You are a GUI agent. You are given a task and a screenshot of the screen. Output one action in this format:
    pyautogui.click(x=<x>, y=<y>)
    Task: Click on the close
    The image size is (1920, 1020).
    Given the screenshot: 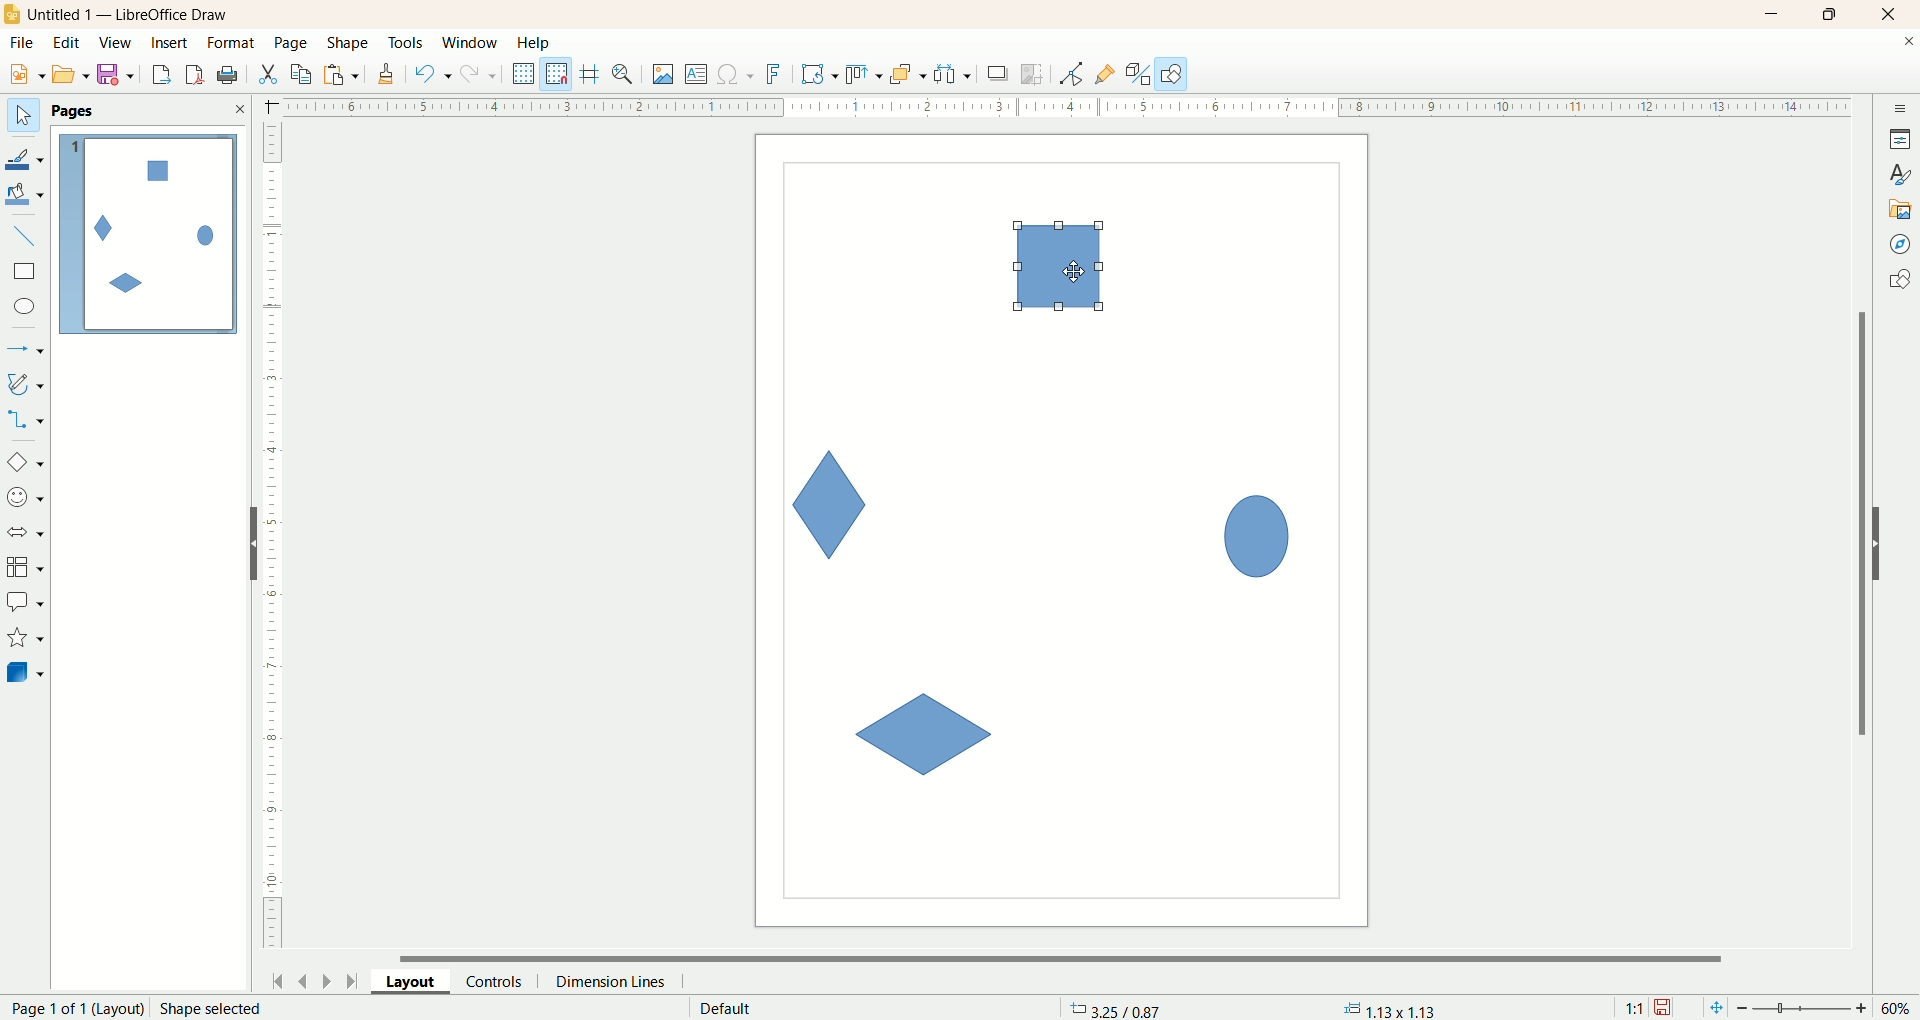 What is the action you would take?
    pyautogui.click(x=1908, y=45)
    